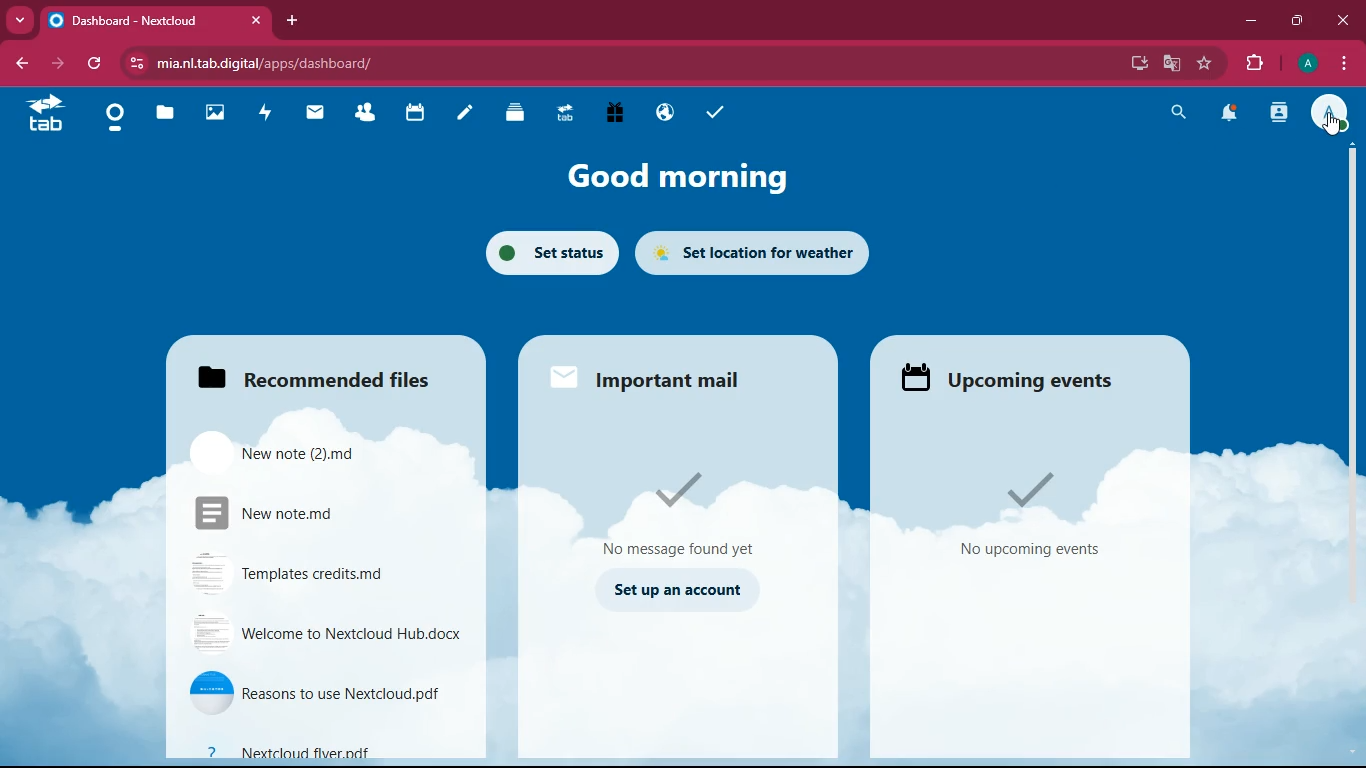 The width and height of the screenshot is (1366, 768). What do you see at coordinates (291, 19) in the screenshot?
I see `add tab` at bounding box center [291, 19].